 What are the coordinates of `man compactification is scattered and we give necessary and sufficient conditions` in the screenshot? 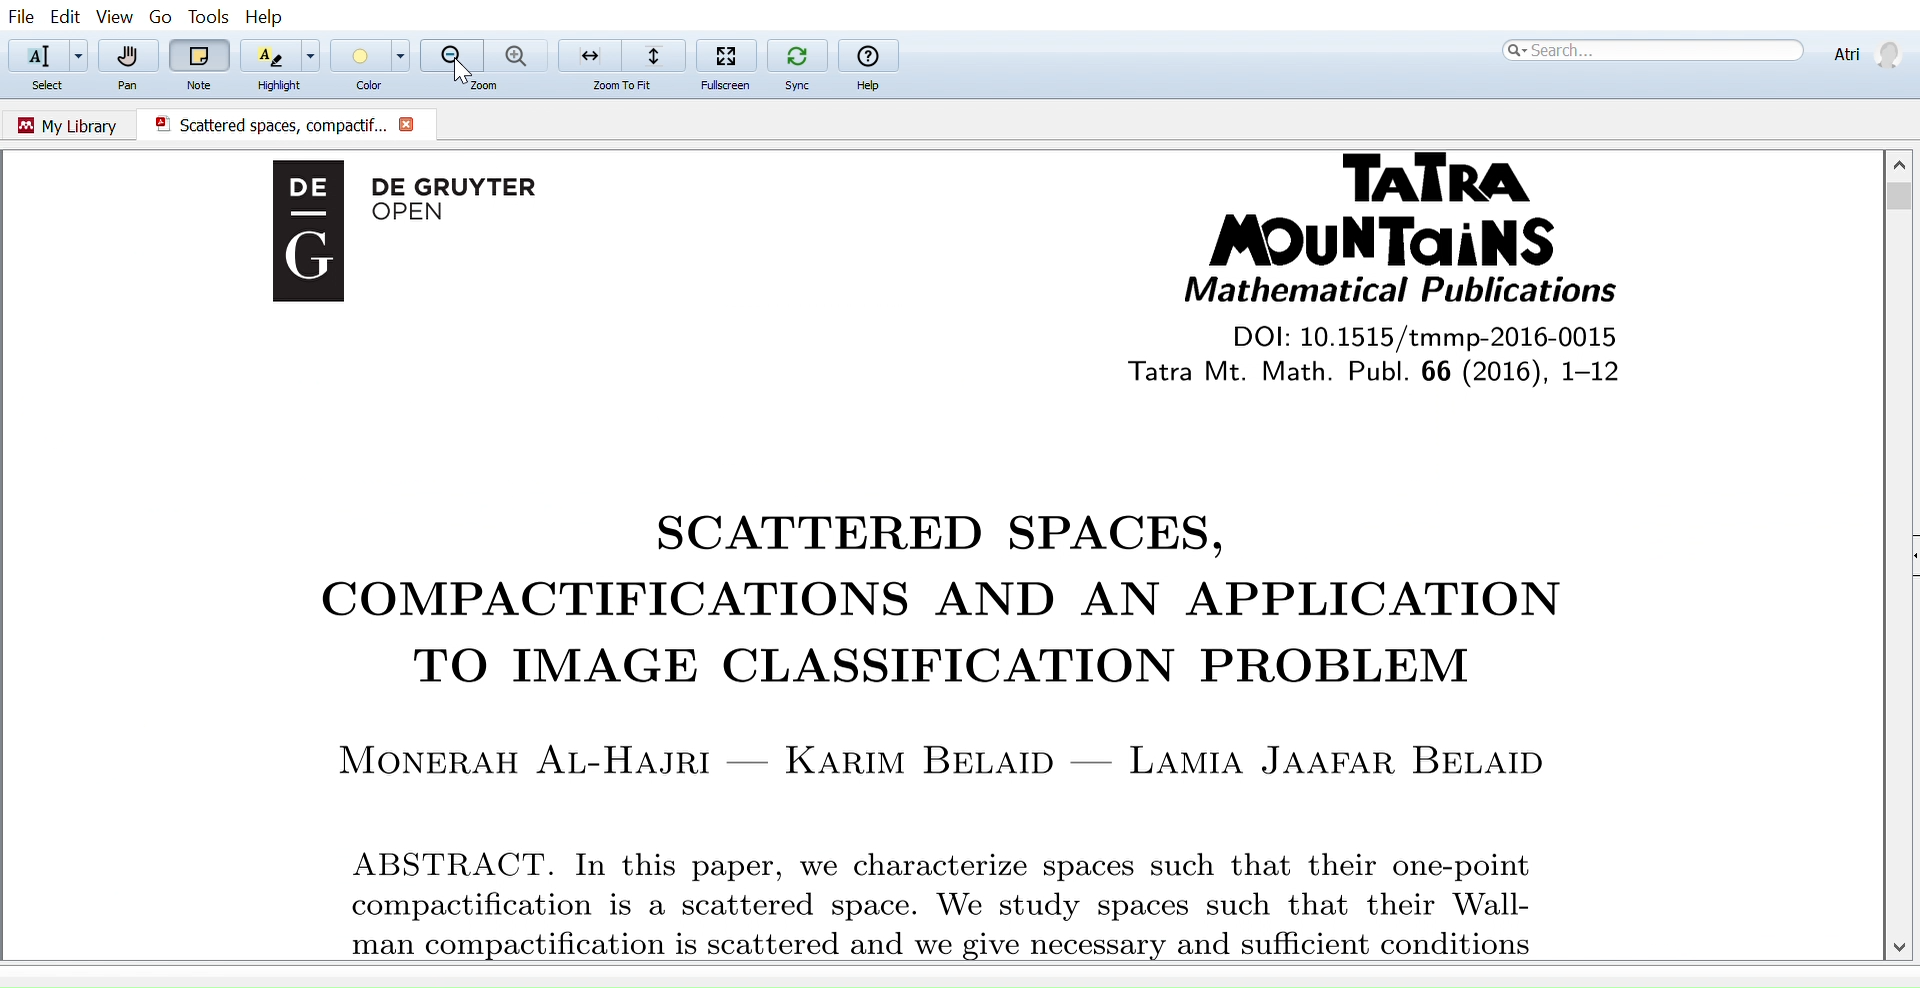 It's located at (938, 944).